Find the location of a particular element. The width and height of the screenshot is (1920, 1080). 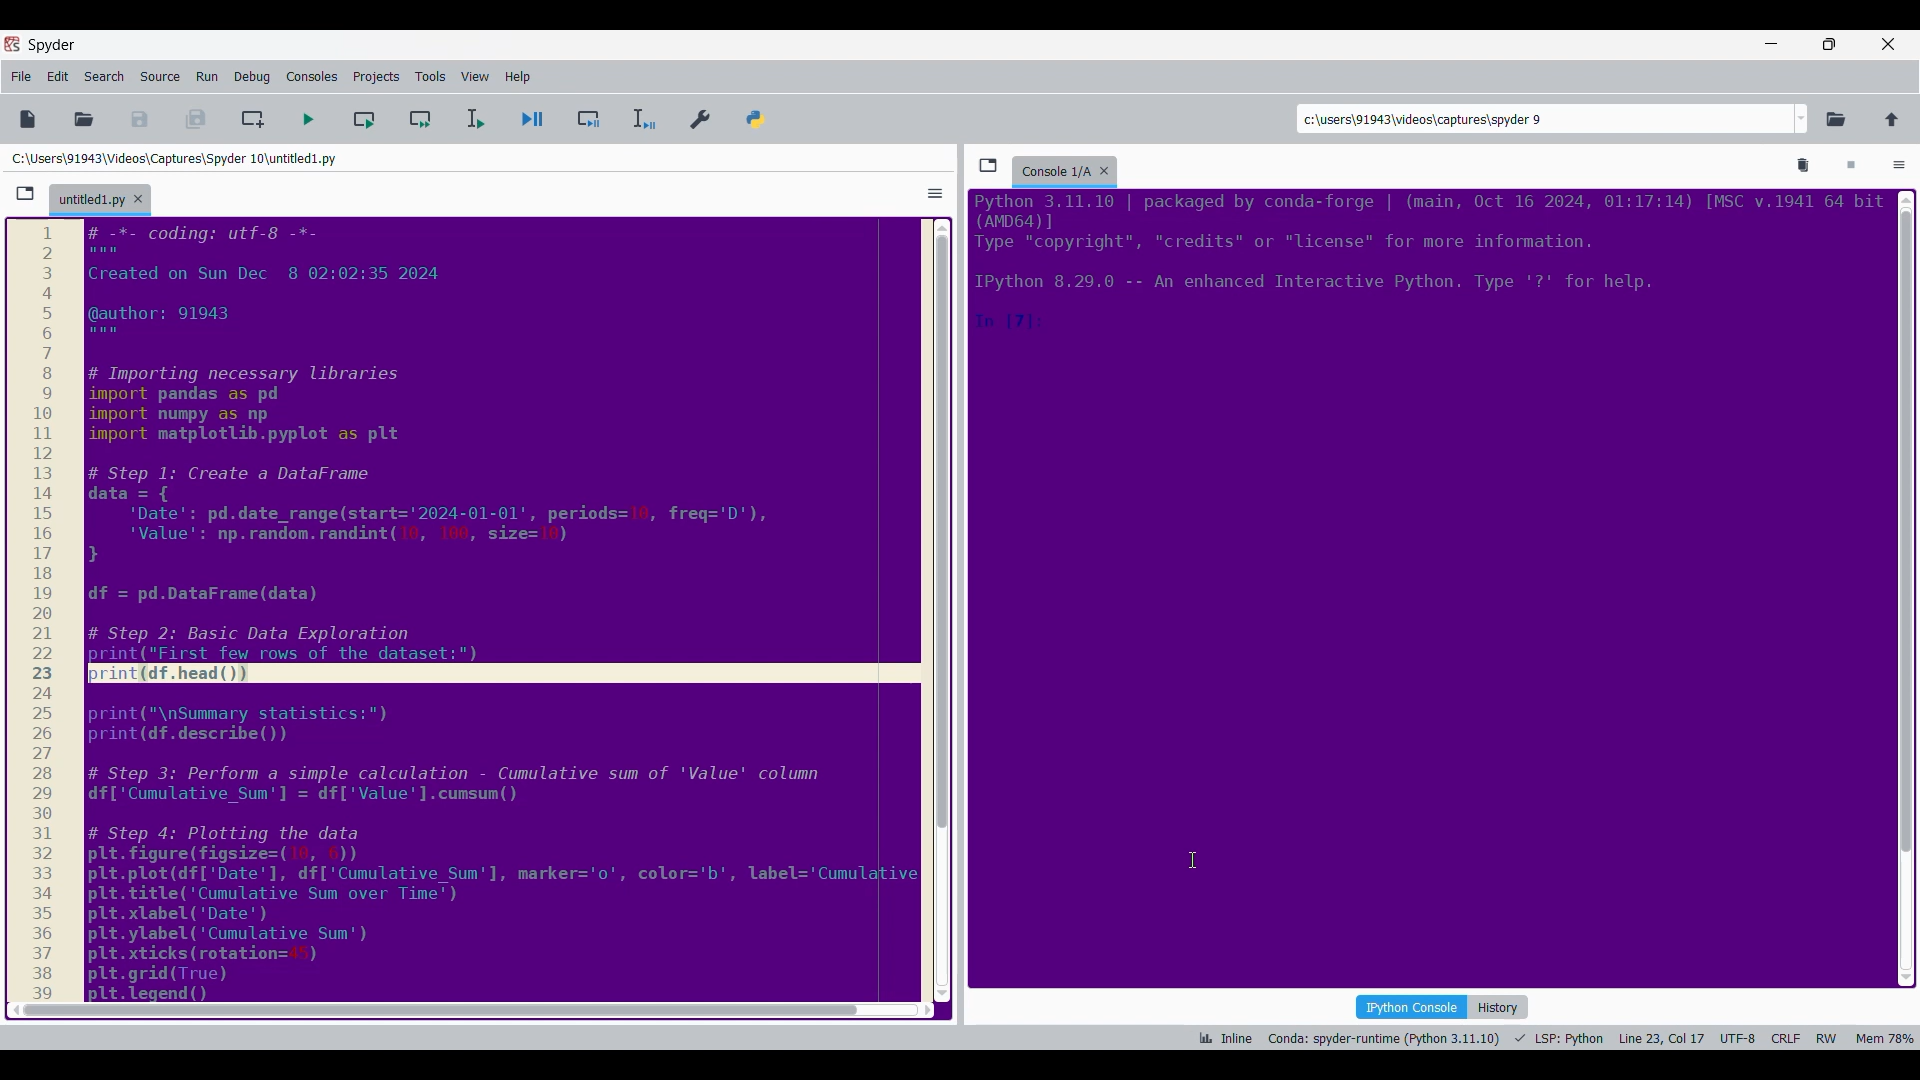

Run selection/current line is located at coordinates (474, 119).